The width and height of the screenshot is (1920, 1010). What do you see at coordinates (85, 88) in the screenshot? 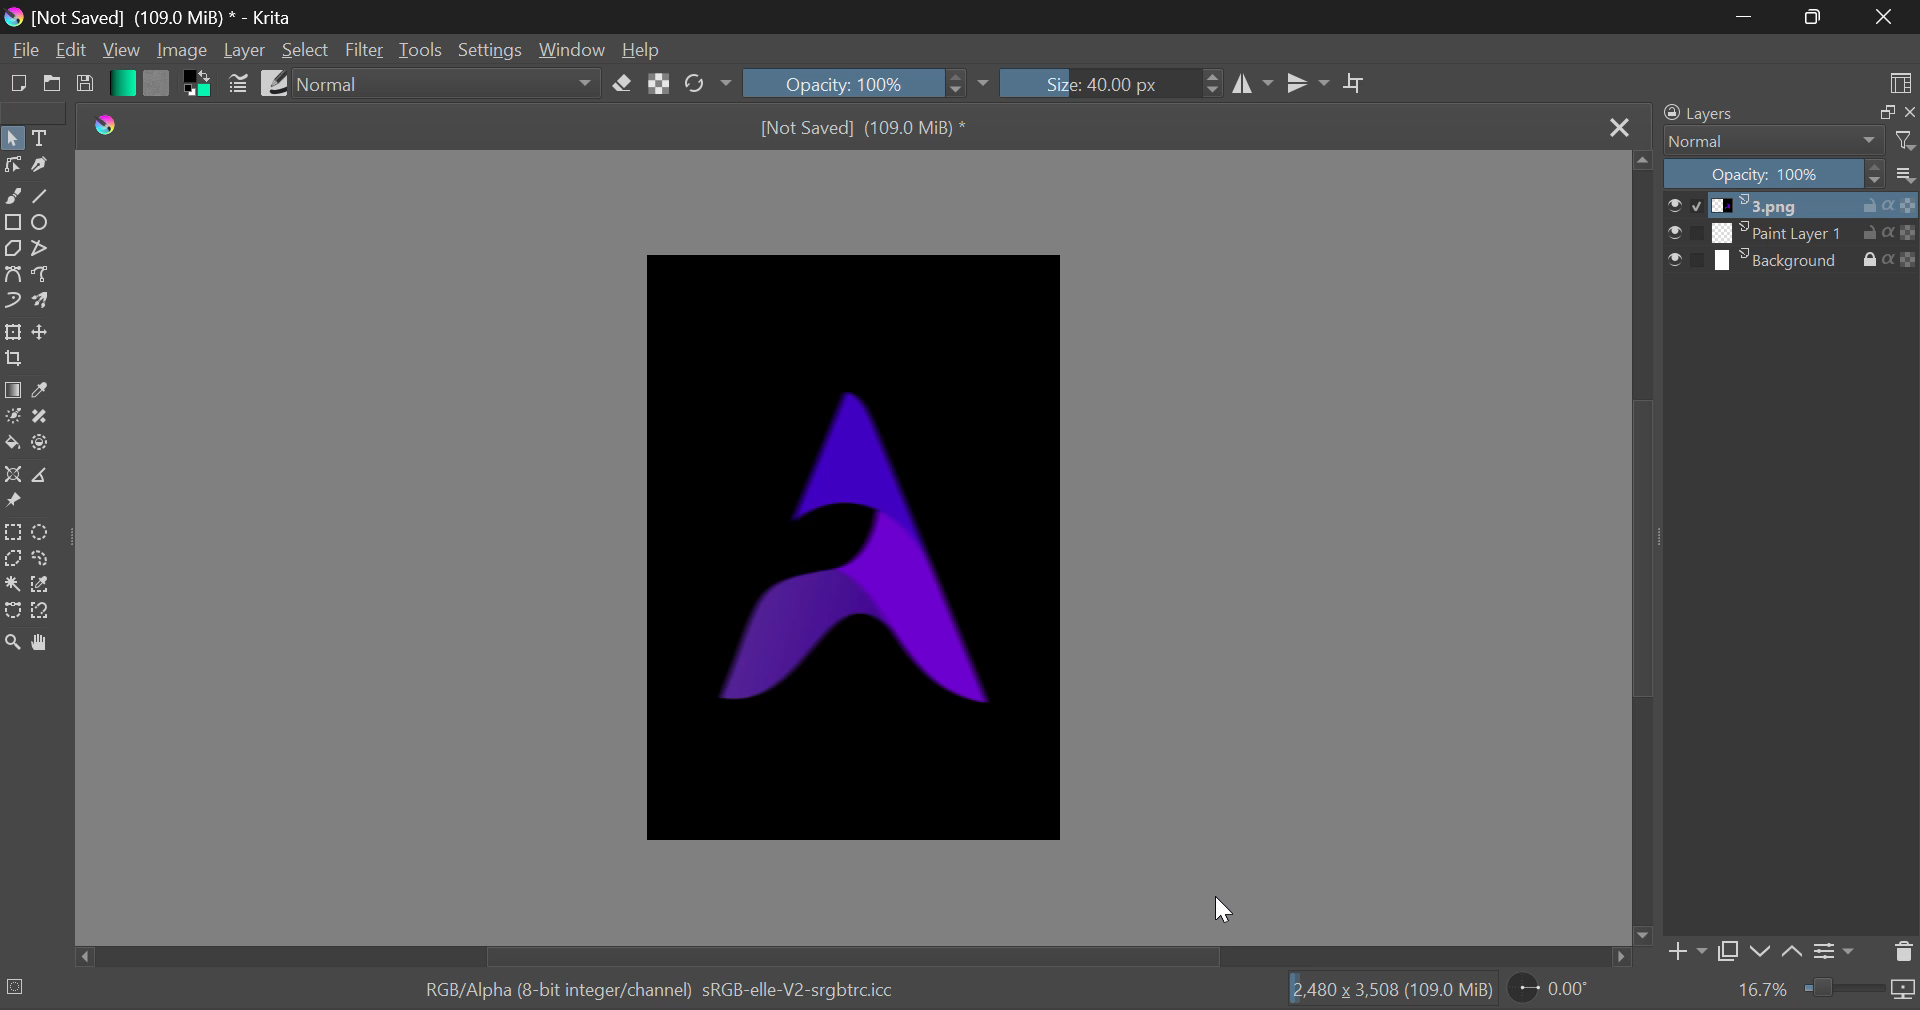
I see `Save` at bounding box center [85, 88].